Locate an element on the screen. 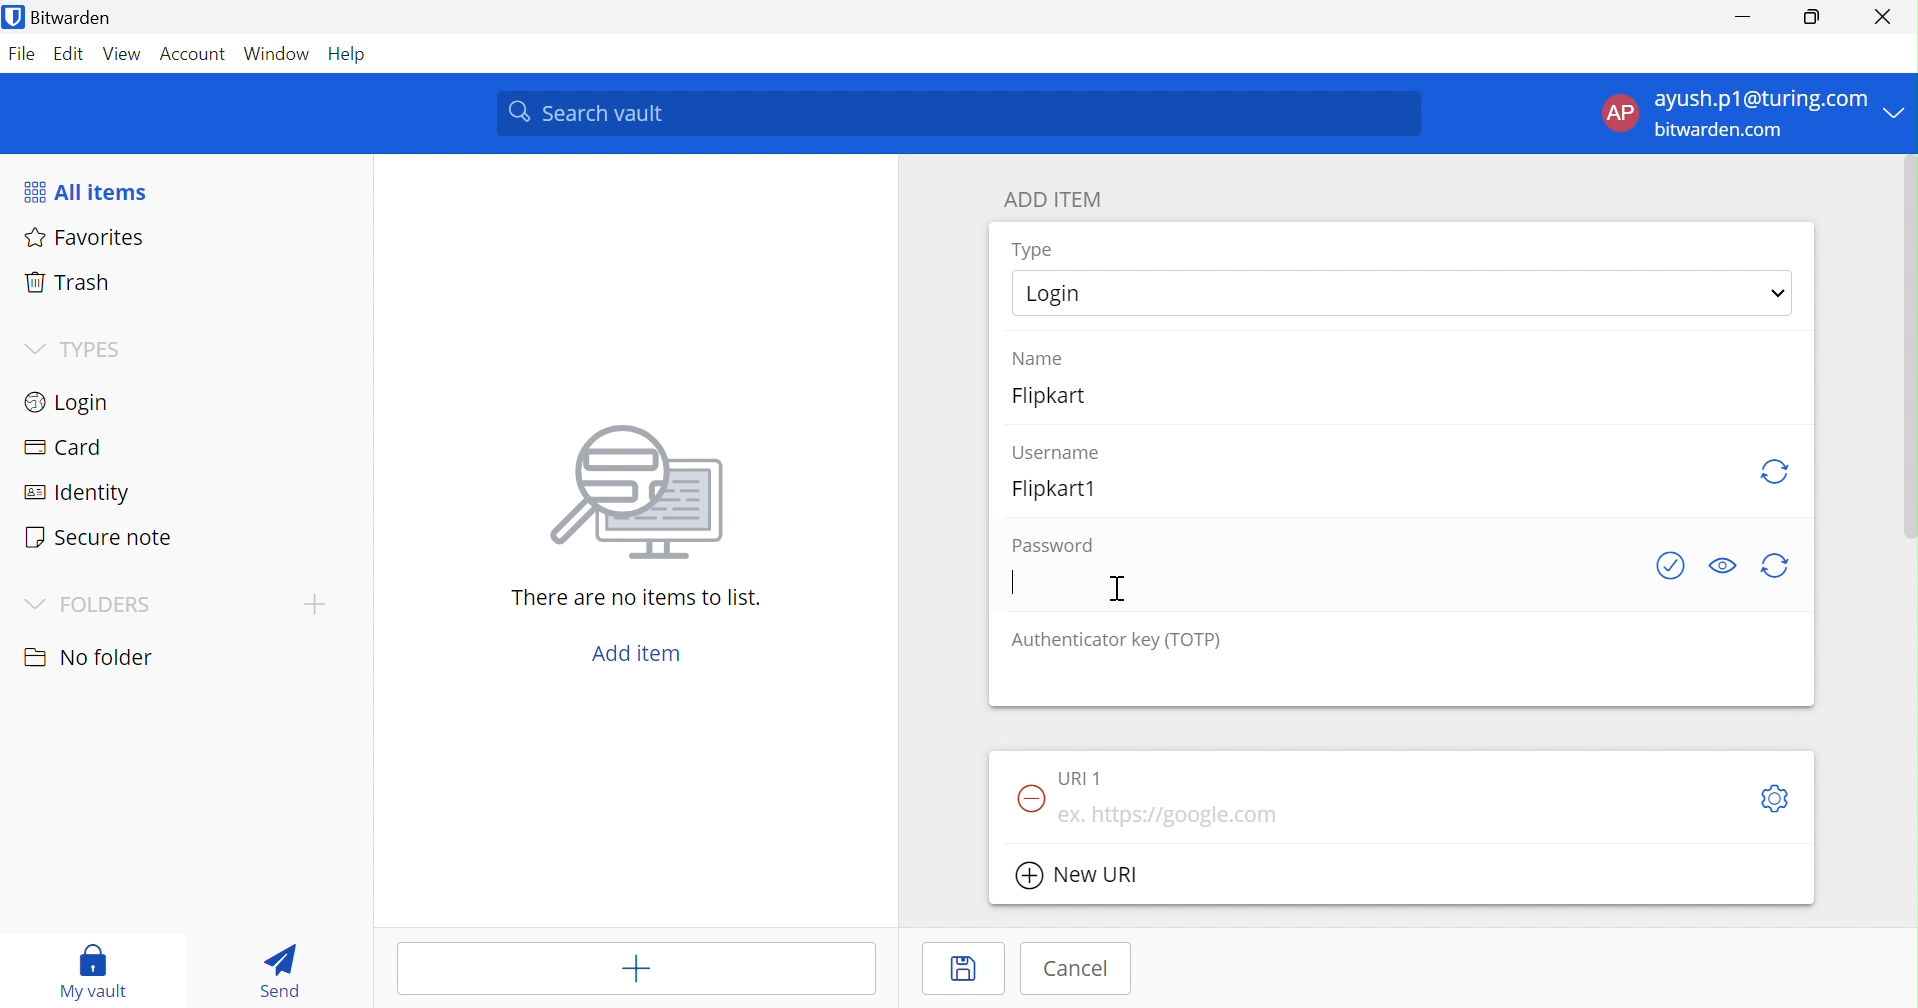 The width and height of the screenshot is (1918, 1008). Name is located at coordinates (1041, 356).